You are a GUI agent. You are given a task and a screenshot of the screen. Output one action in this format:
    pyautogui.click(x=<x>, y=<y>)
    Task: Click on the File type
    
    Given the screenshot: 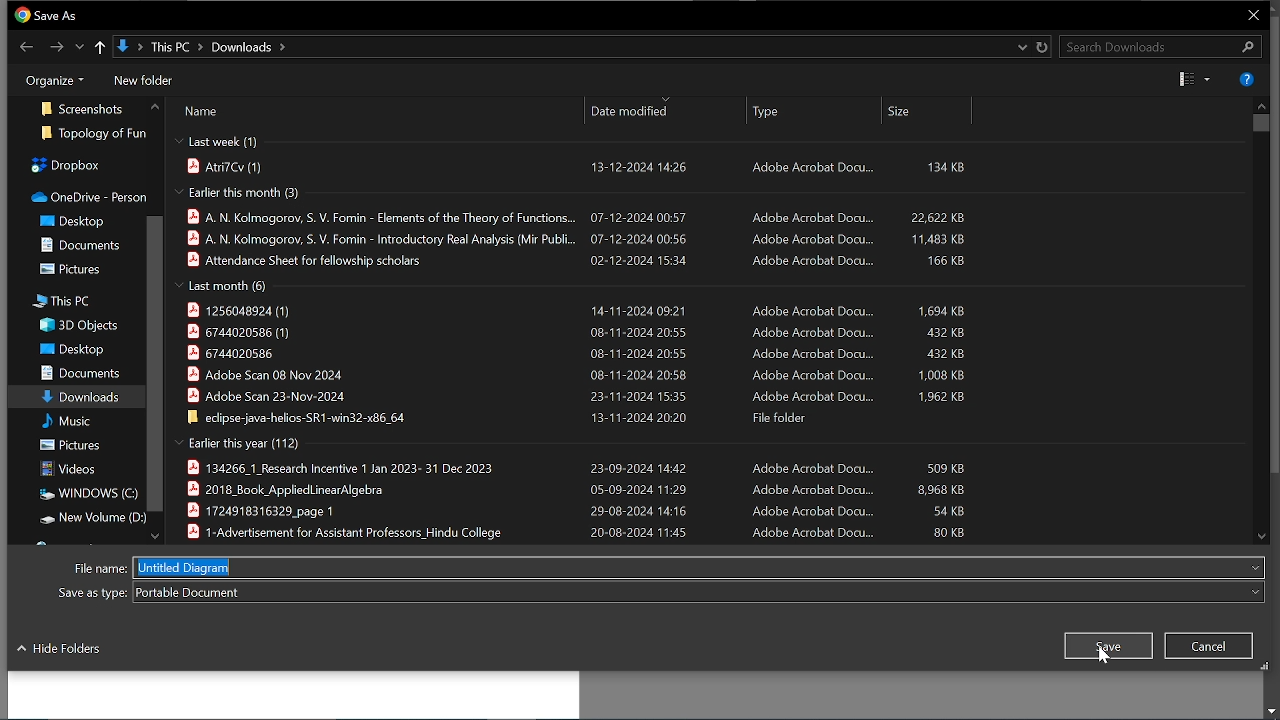 What is the action you would take?
    pyautogui.click(x=661, y=598)
    